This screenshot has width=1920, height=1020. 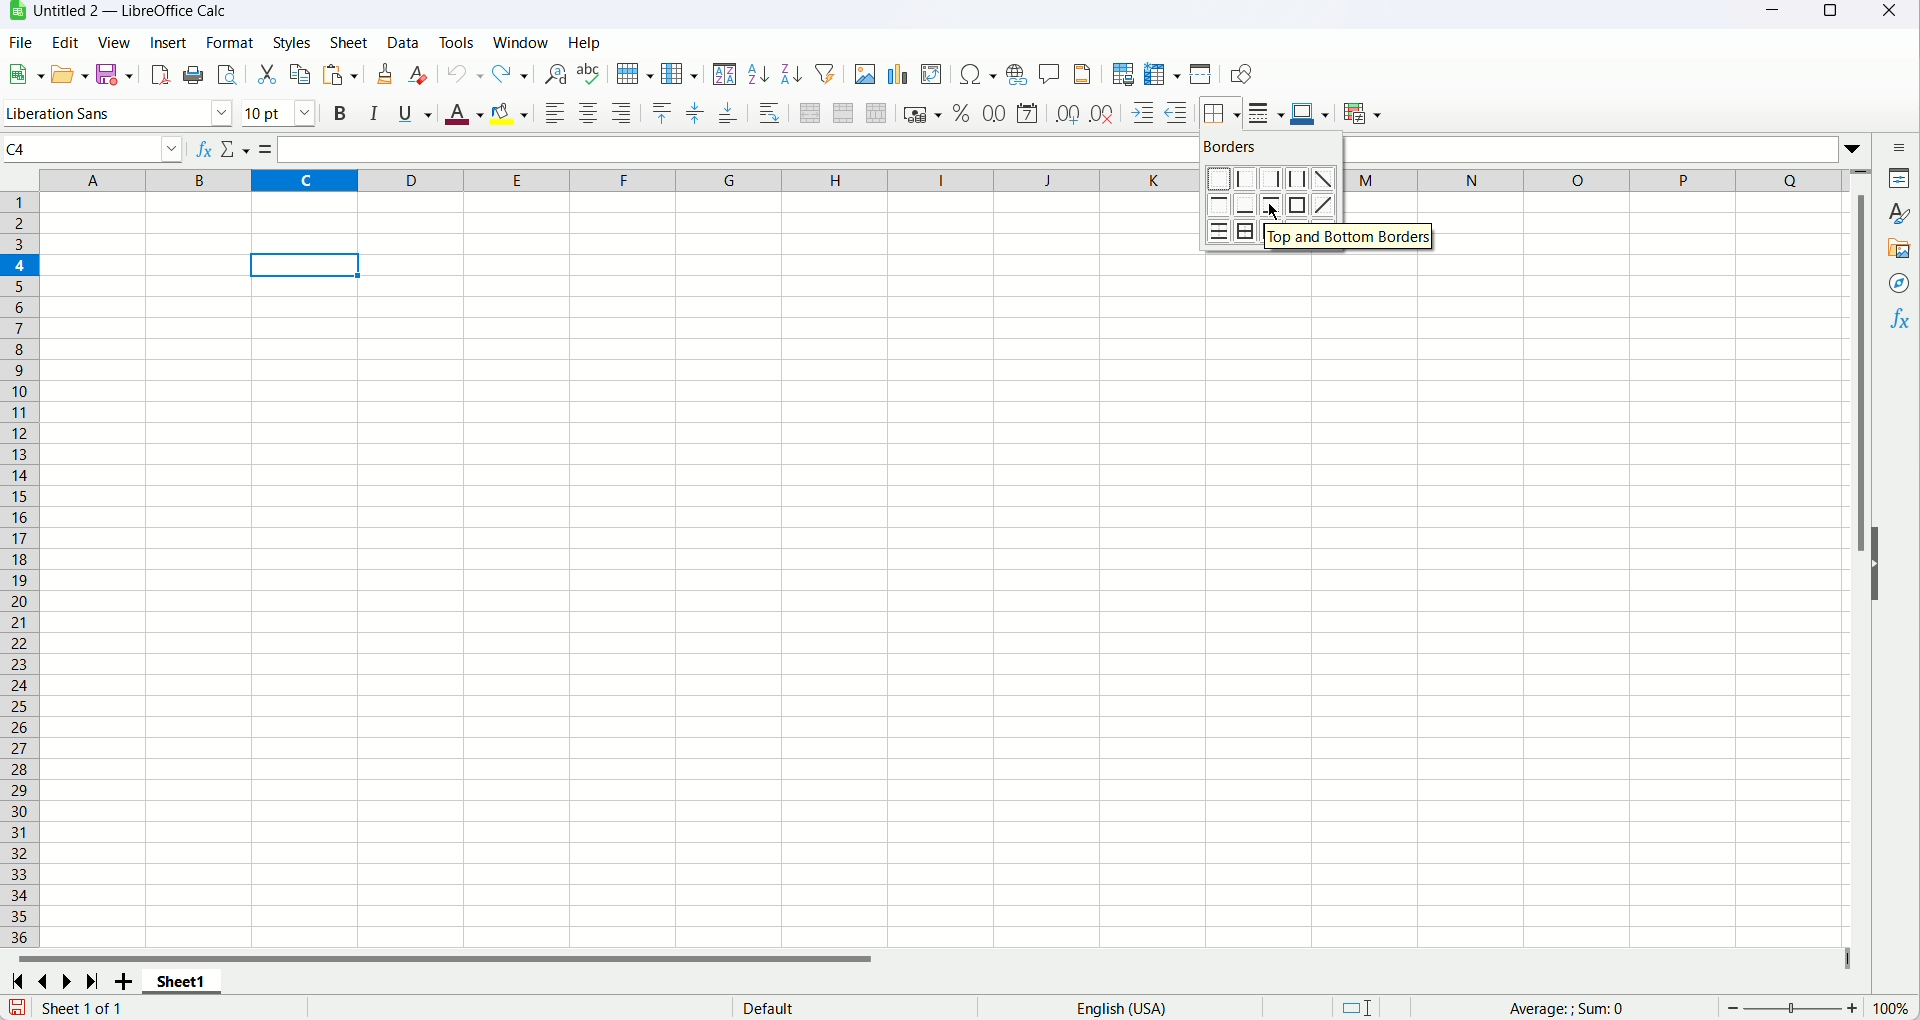 I want to click on Top border, so click(x=1219, y=203).